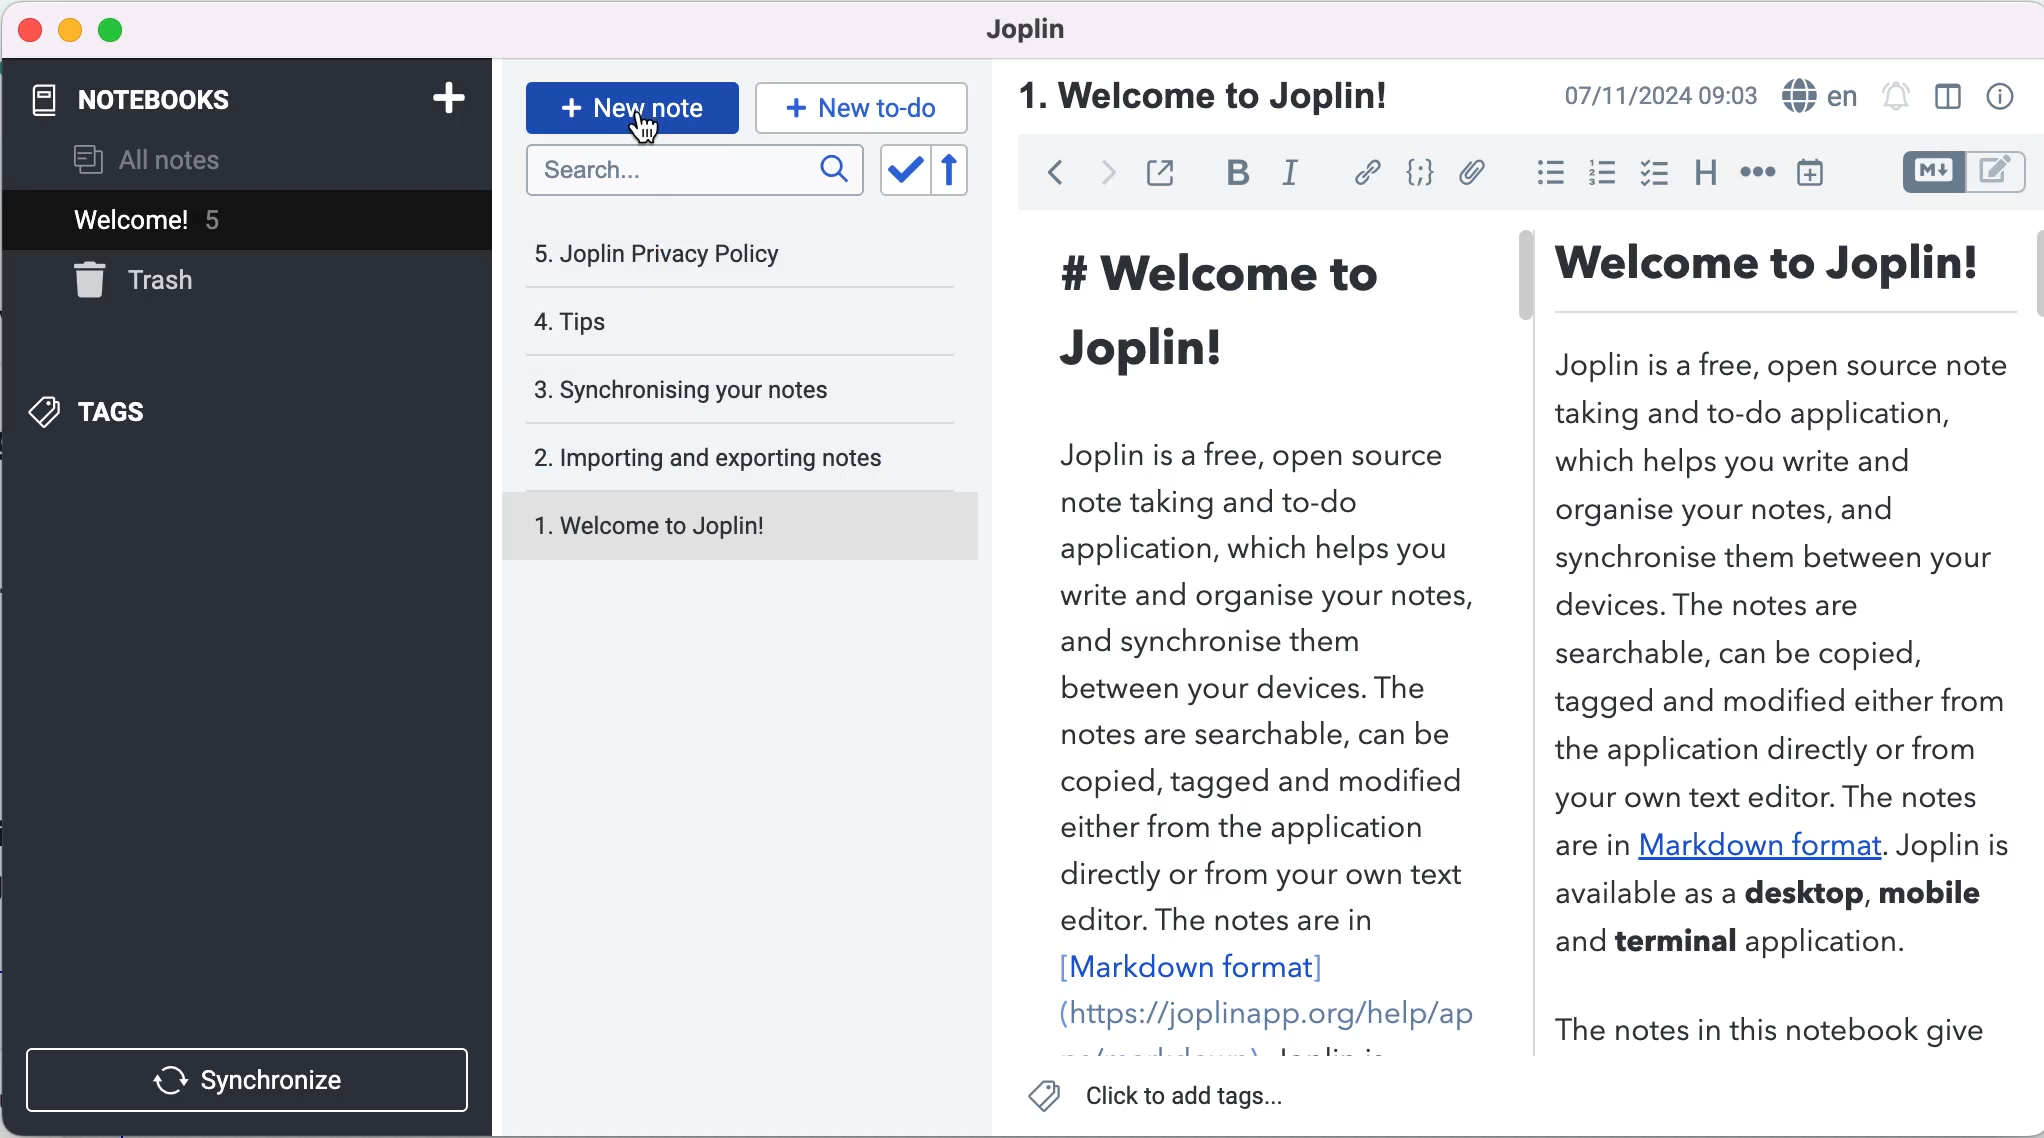 Image resolution: width=2044 pixels, height=1138 pixels. What do you see at coordinates (109, 410) in the screenshot?
I see `tags` at bounding box center [109, 410].